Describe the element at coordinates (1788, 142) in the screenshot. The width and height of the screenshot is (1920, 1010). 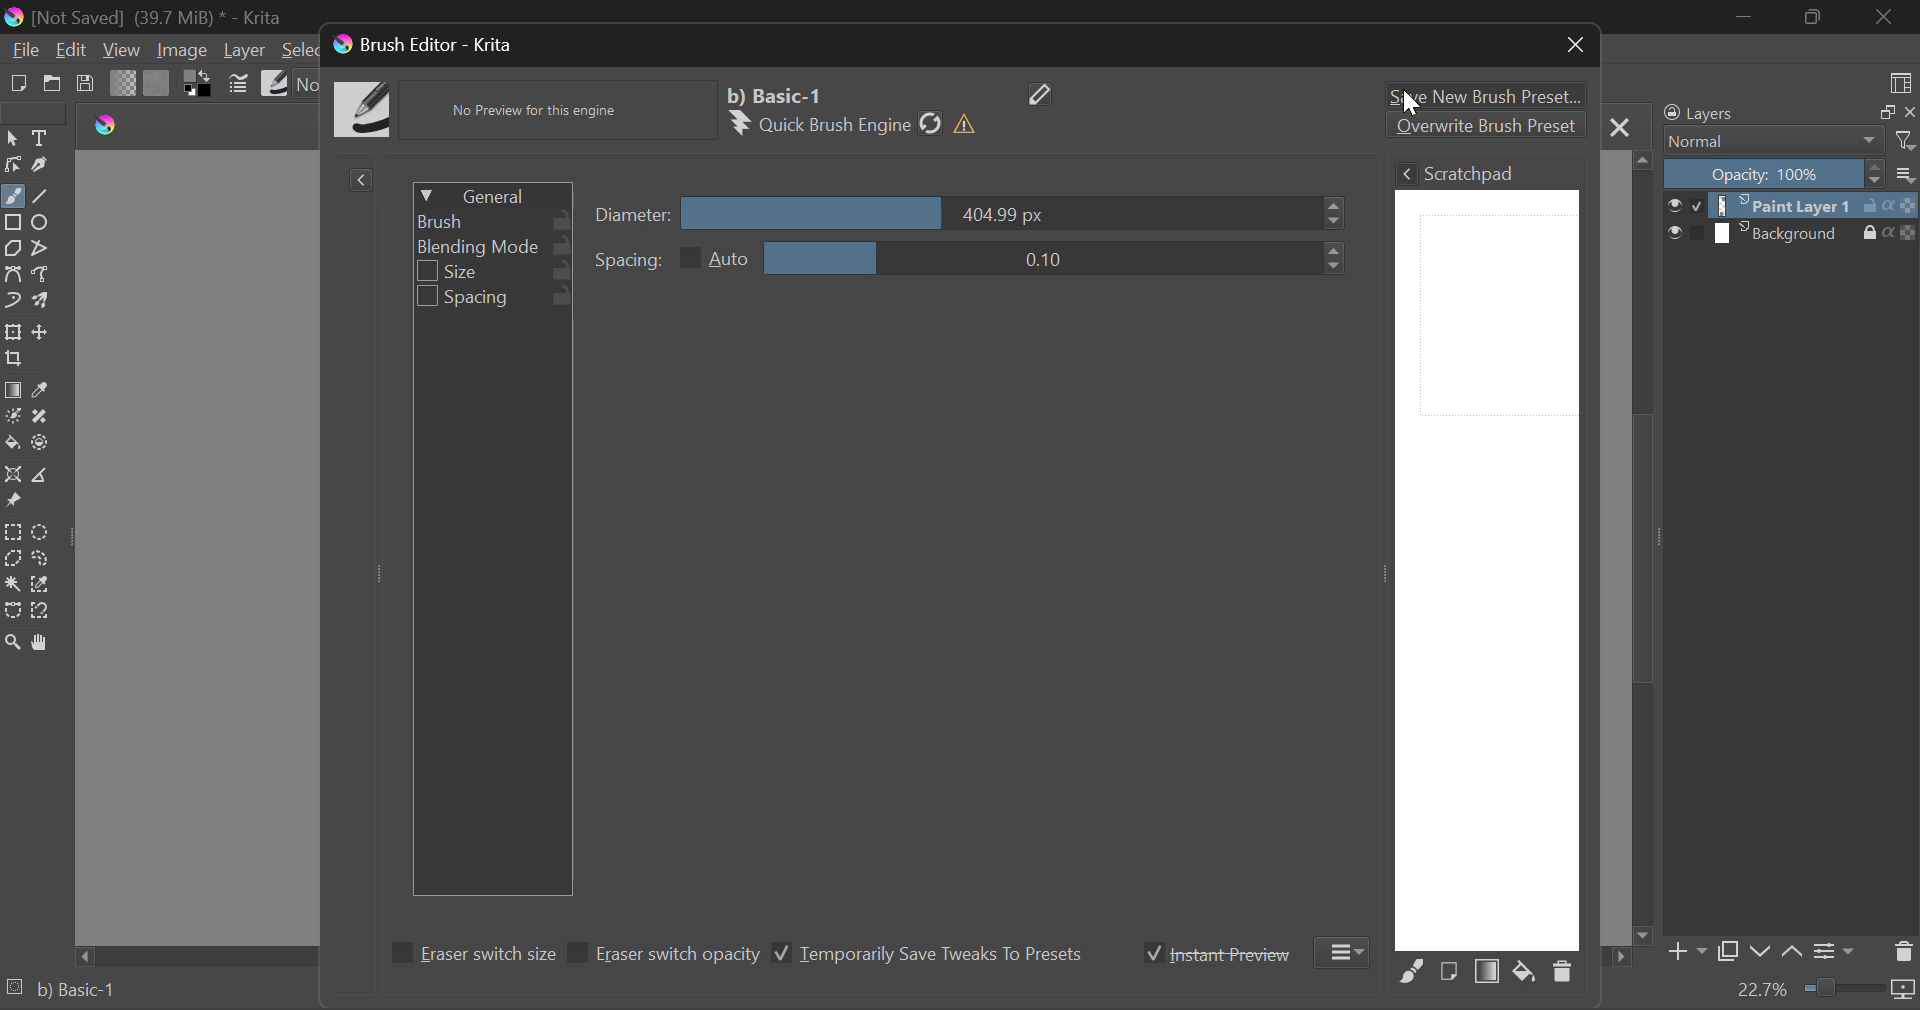
I see `Blending Mode` at that location.